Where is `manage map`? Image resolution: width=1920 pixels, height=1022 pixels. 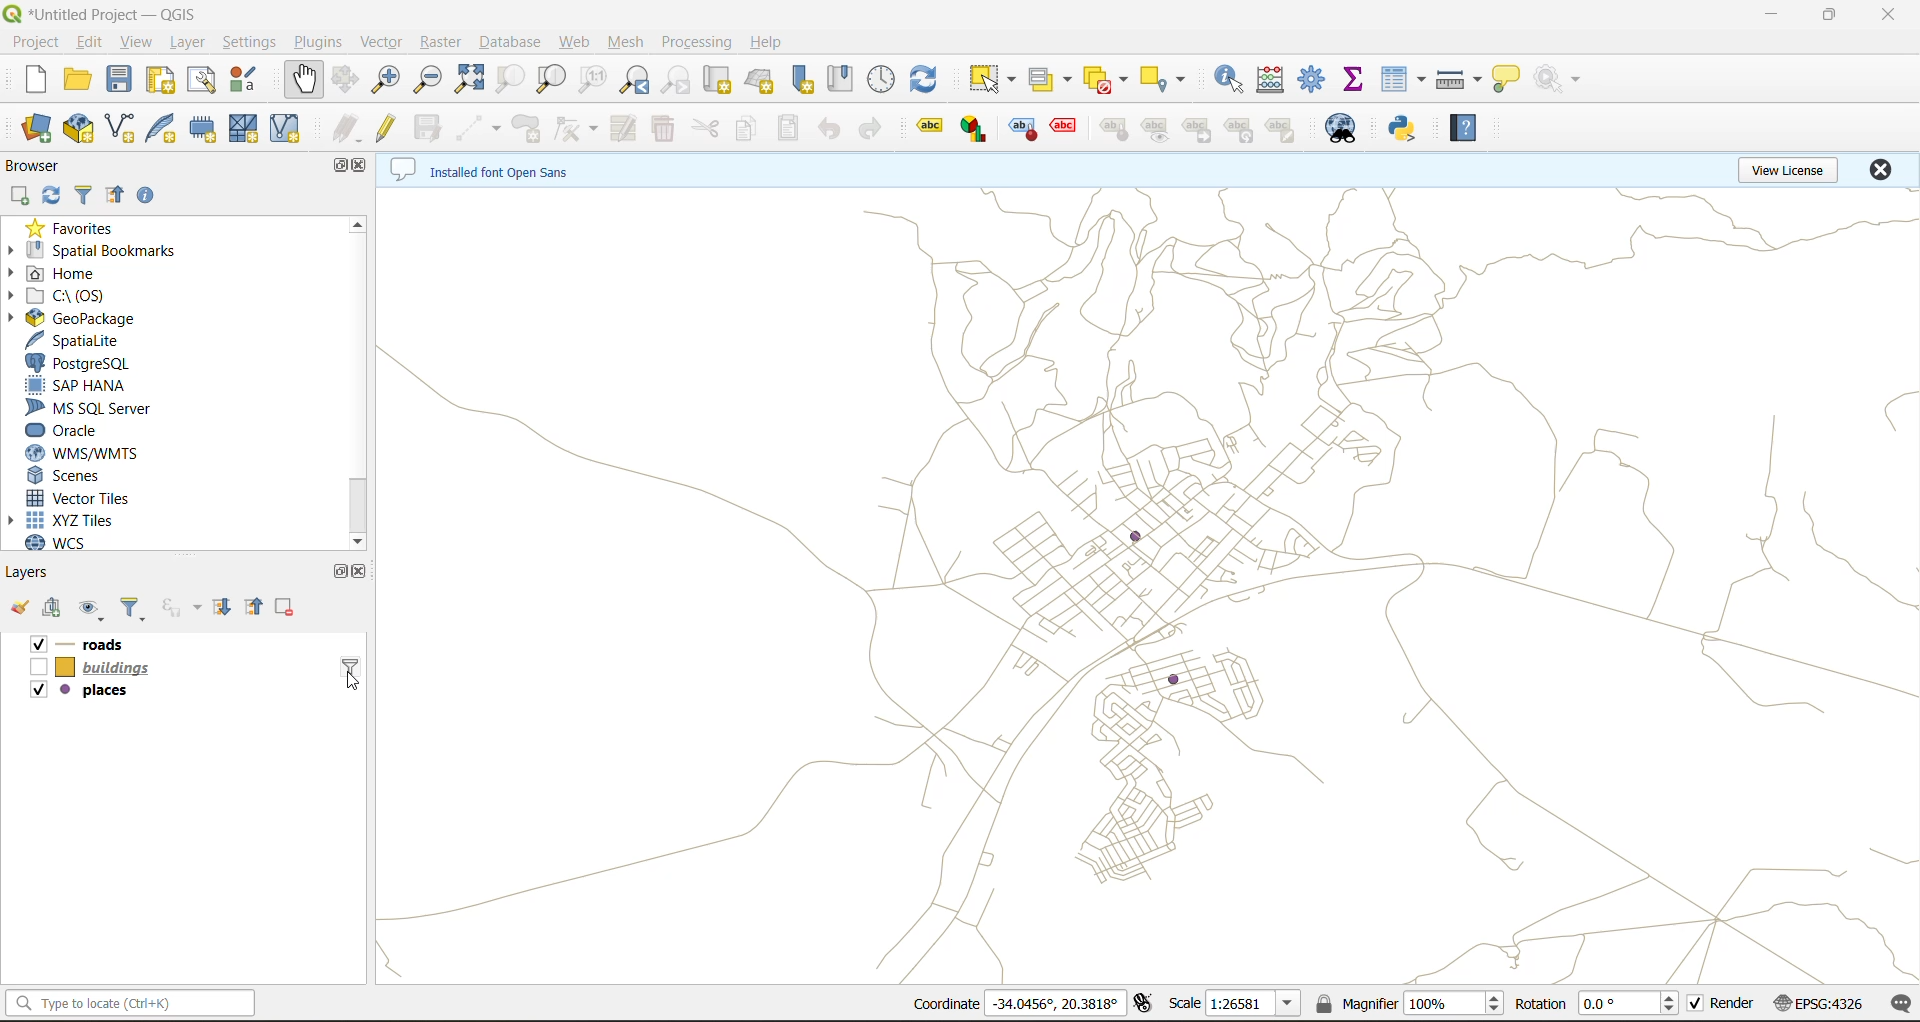
manage map is located at coordinates (94, 607).